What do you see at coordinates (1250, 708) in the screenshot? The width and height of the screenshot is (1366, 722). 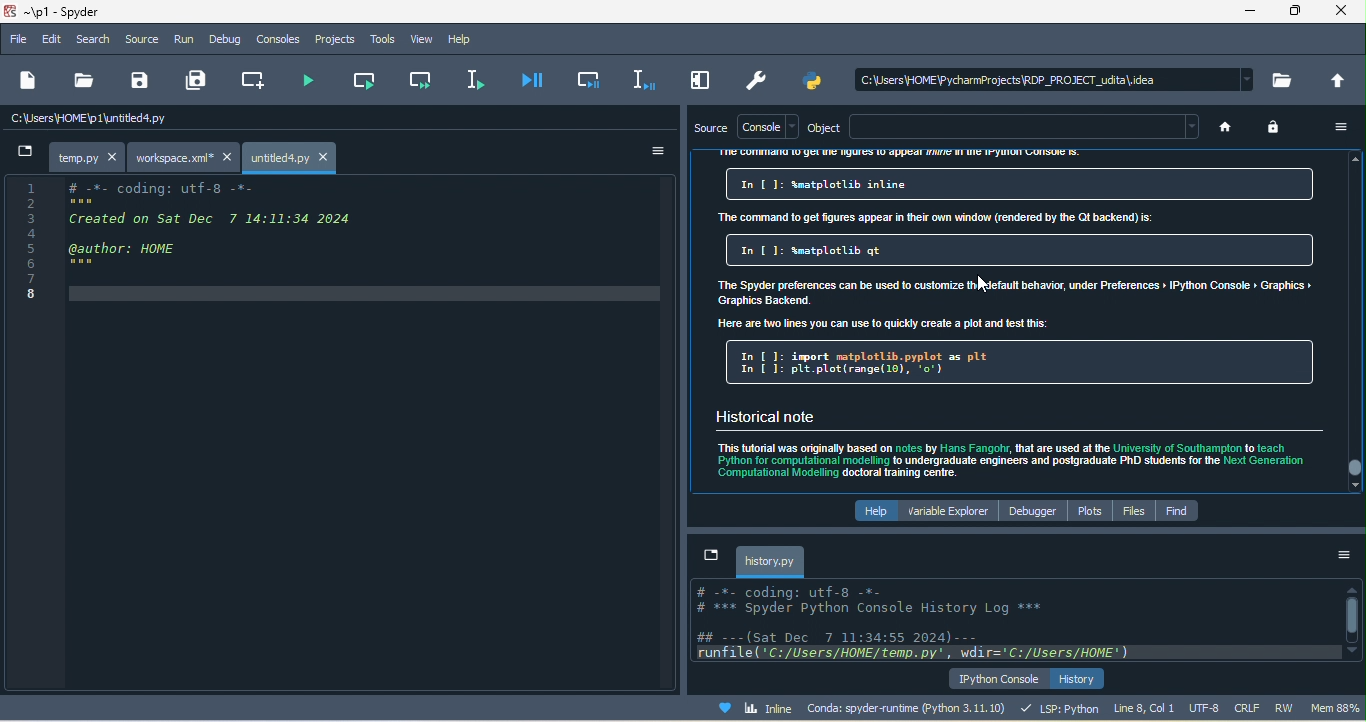 I see `crlf` at bounding box center [1250, 708].